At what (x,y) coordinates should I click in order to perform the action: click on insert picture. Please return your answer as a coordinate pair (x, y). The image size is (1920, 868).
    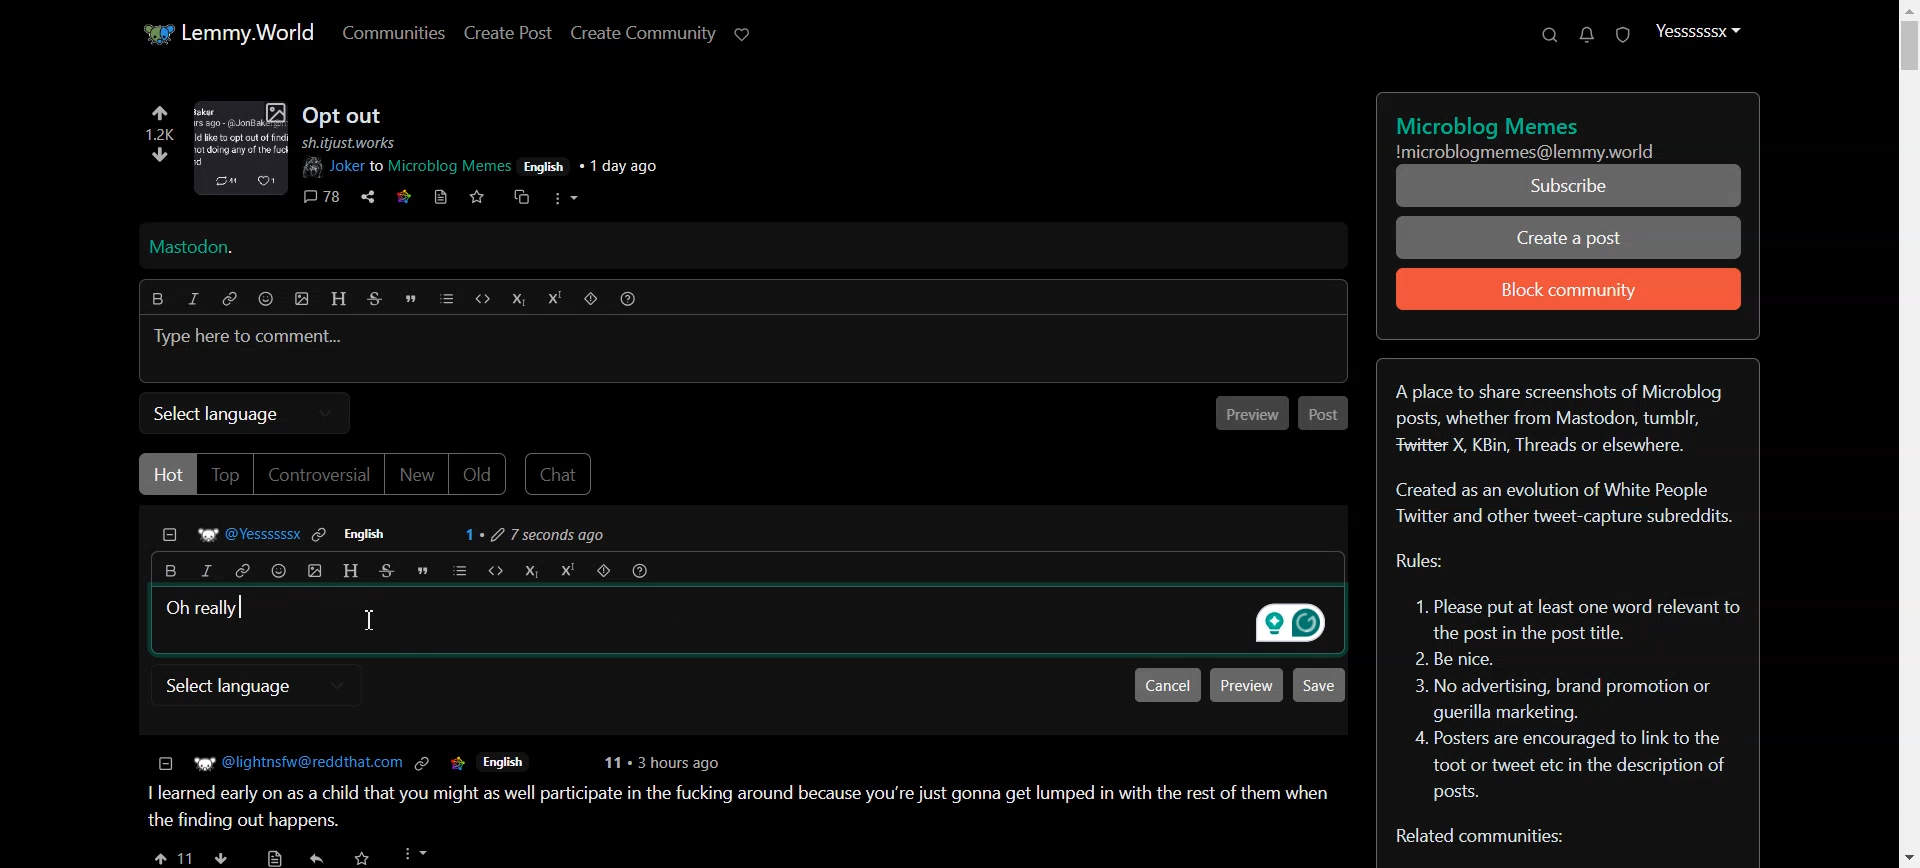
    Looking at the image, I should click on (302, 300).